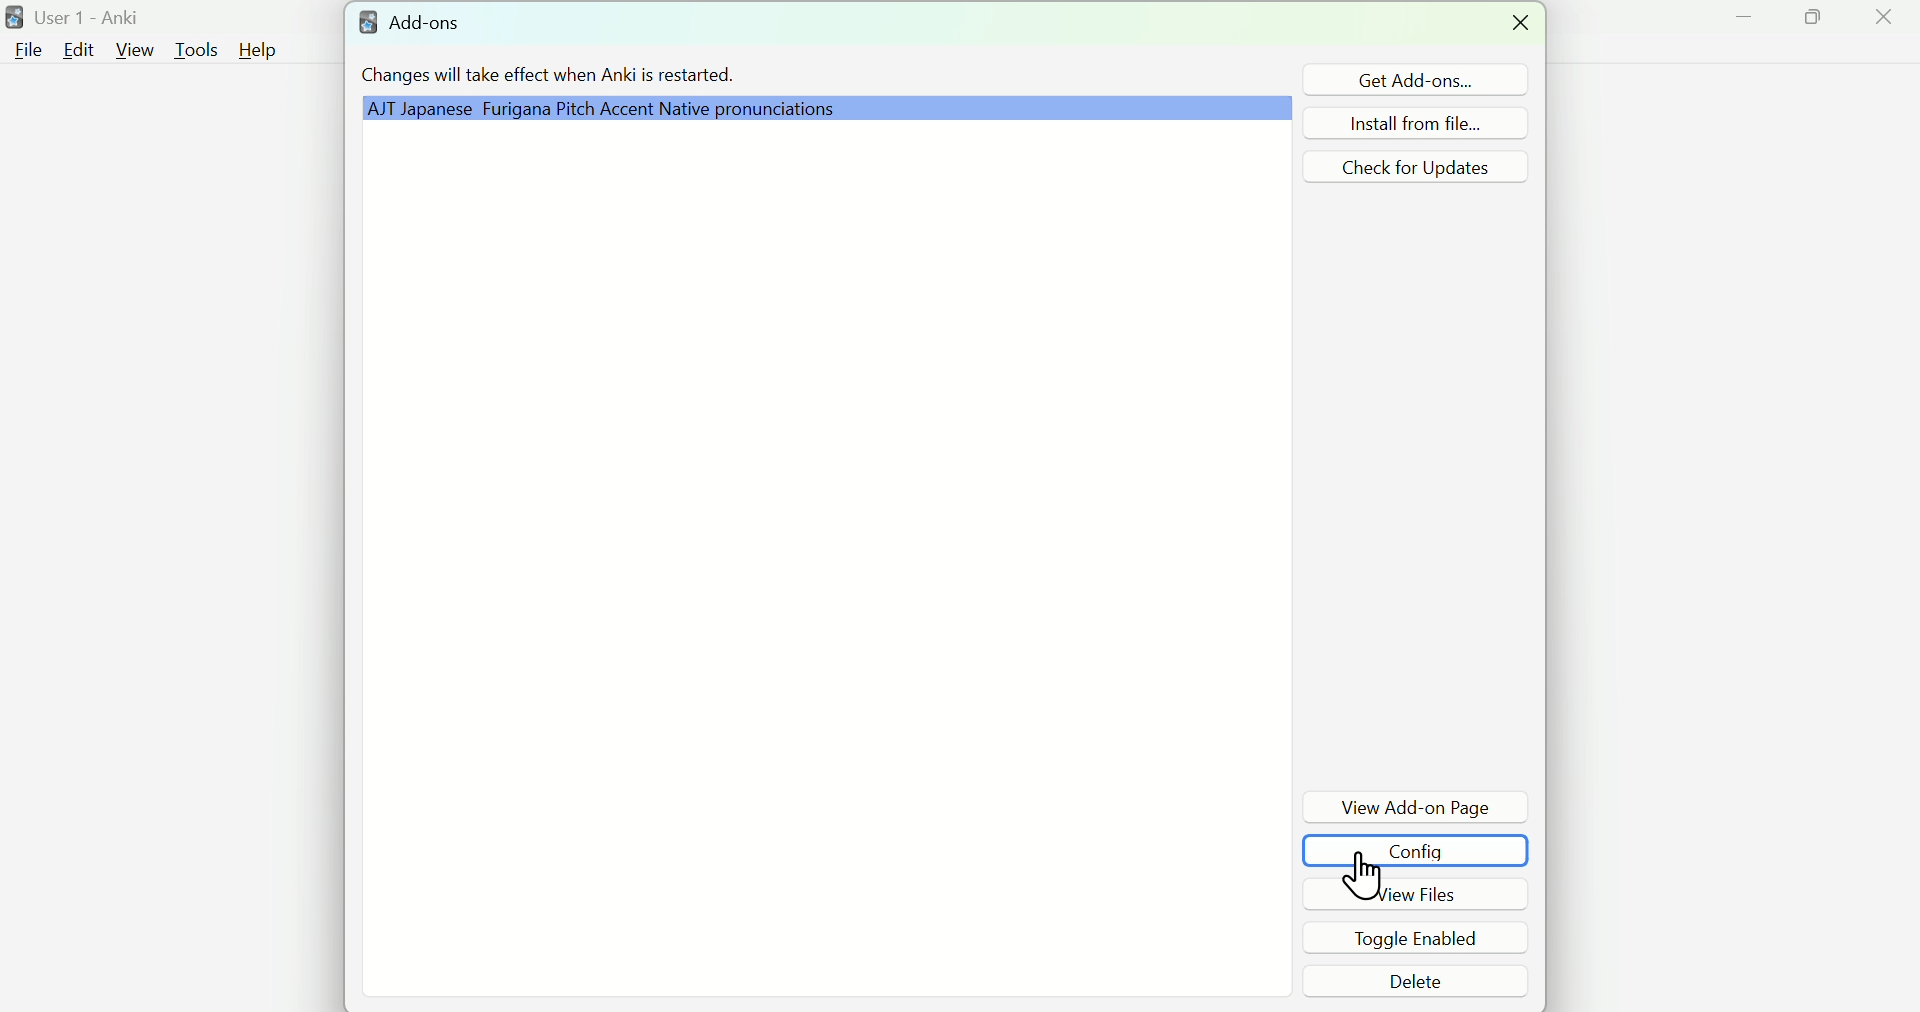  I want to click on Help, so click(263, 51).